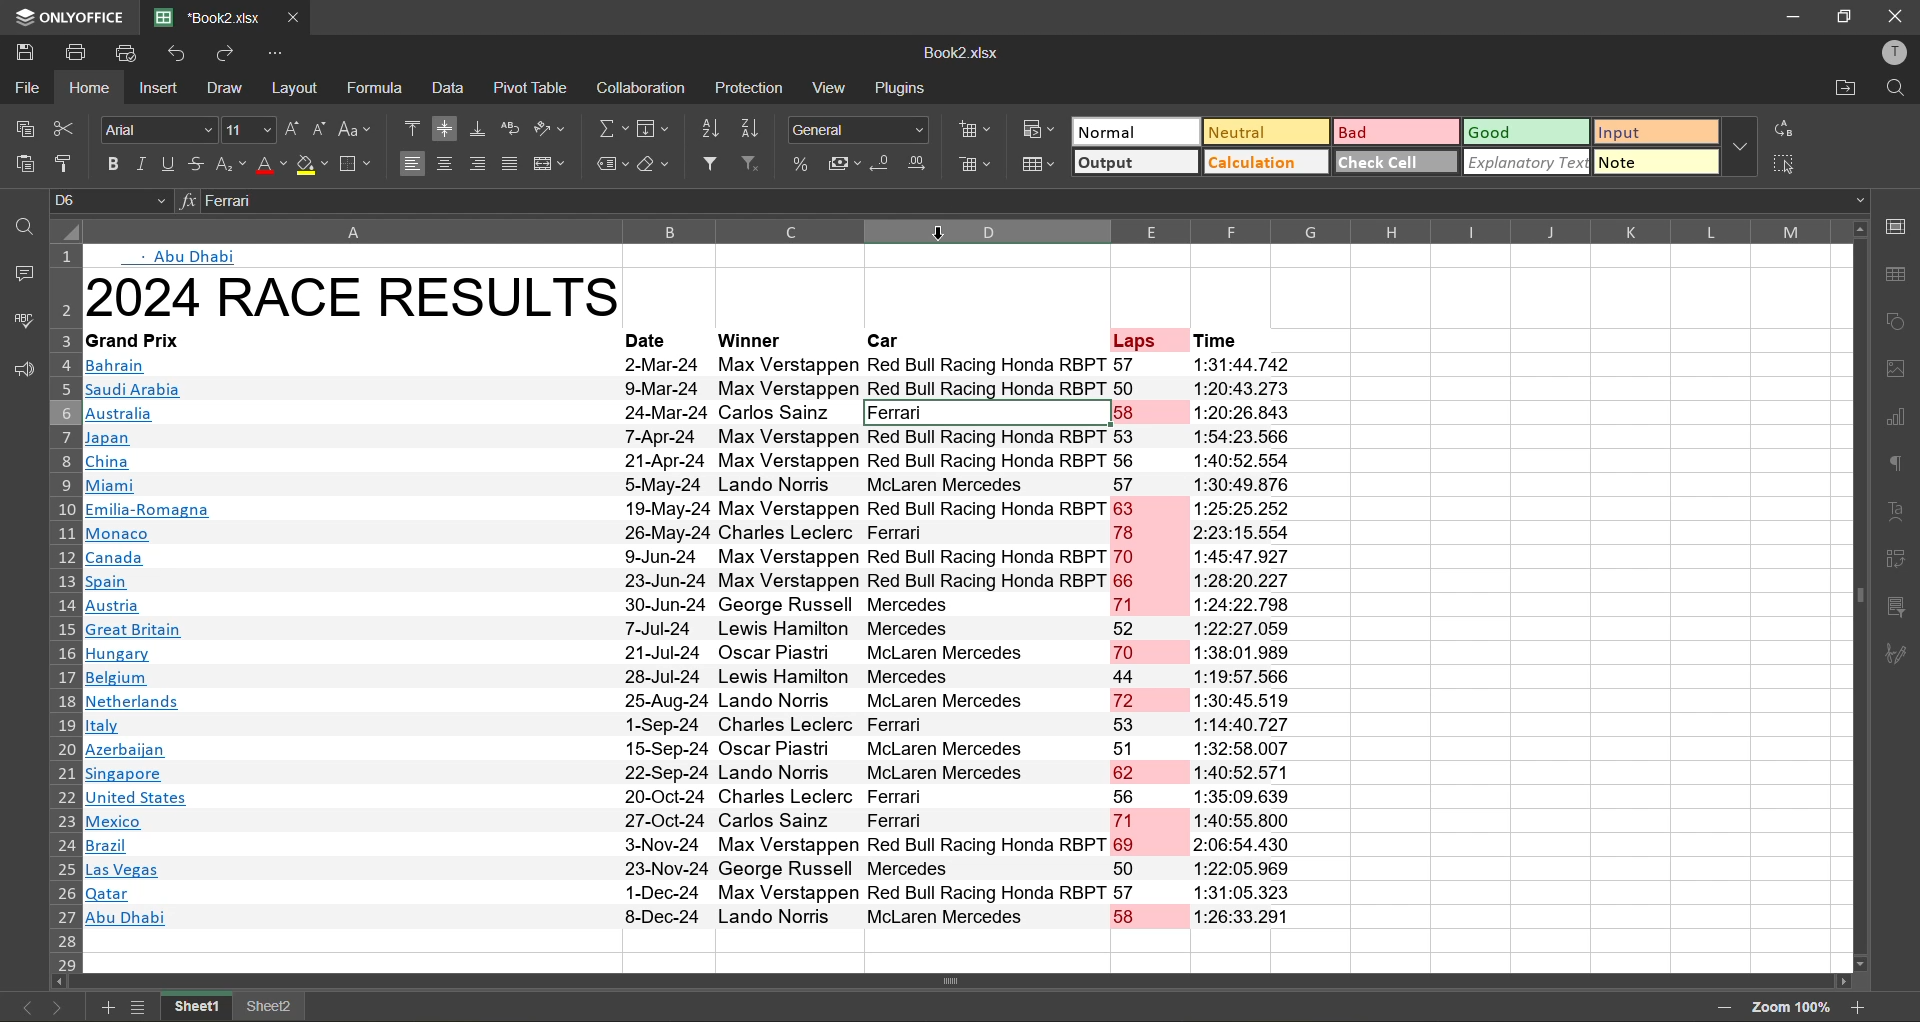  Describe the element at coordinates (611, 128) in the screenshot. I see `summation` at that location.